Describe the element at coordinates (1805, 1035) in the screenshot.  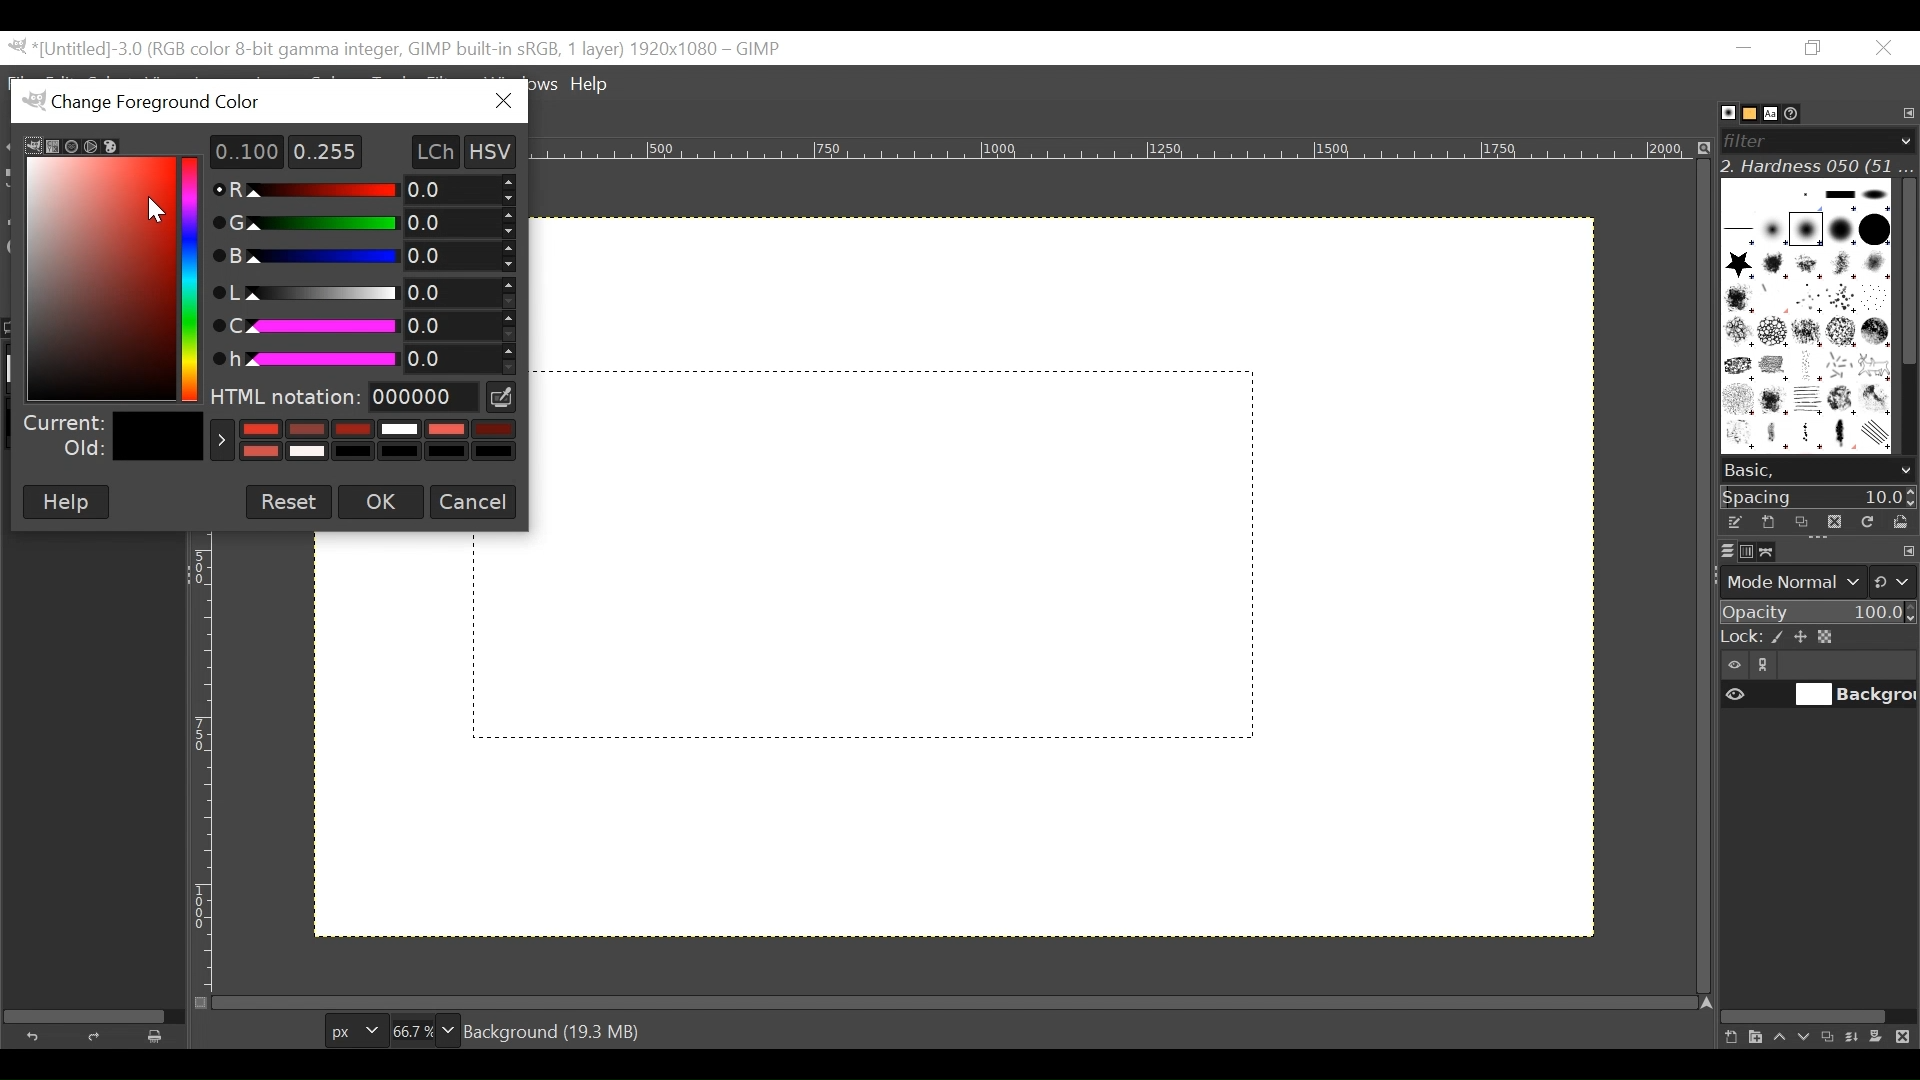
I see `Lower the layer` at that location.